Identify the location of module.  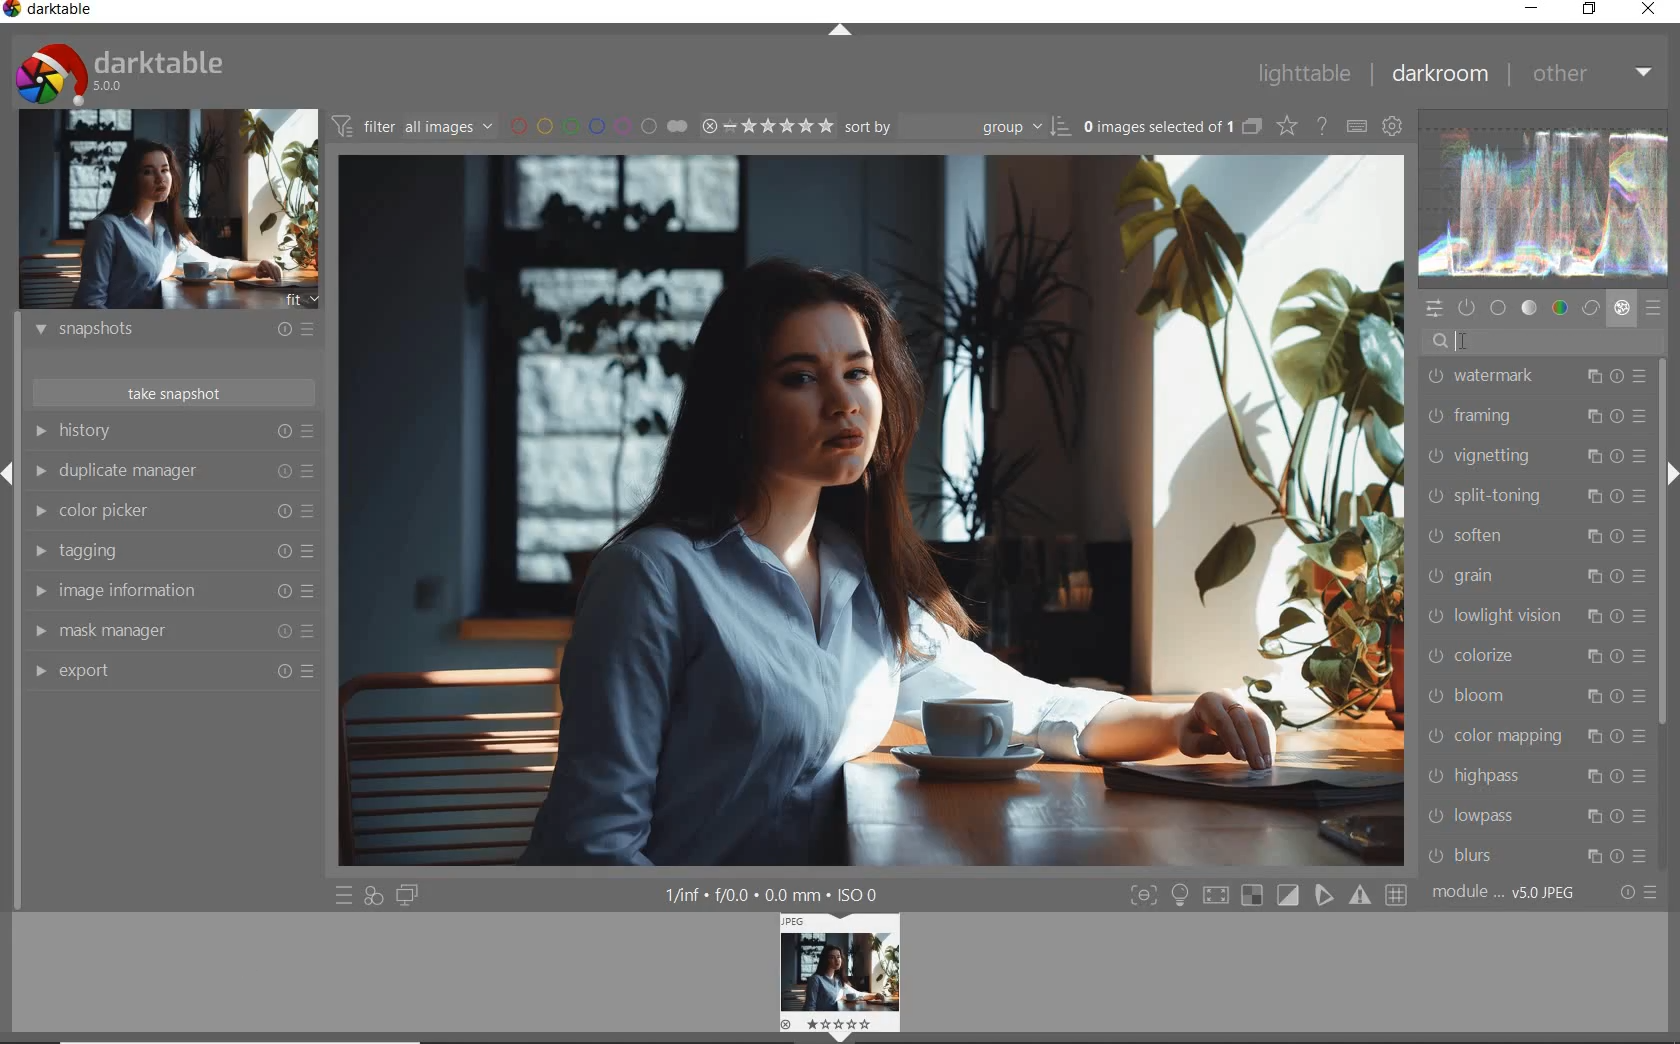
(1507, 895).